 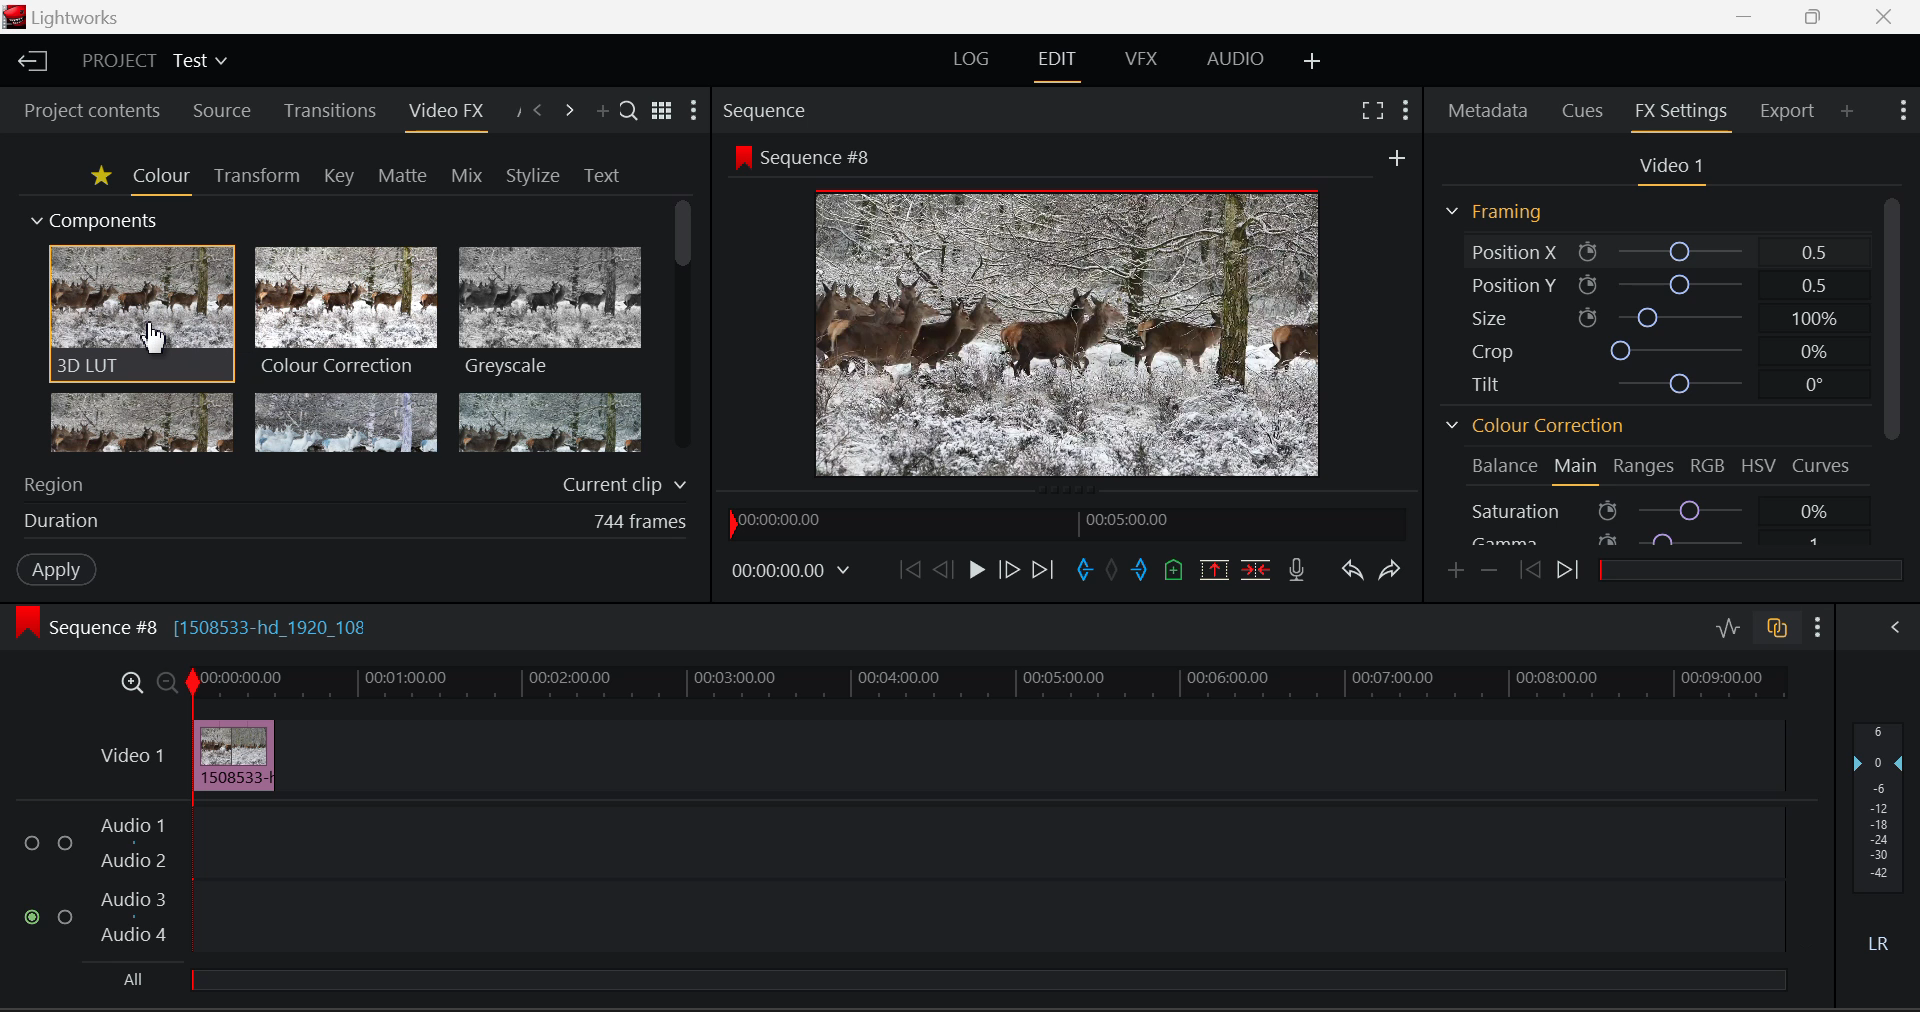 I want to click on Main Tab Open, so click(x=1576, y=471).